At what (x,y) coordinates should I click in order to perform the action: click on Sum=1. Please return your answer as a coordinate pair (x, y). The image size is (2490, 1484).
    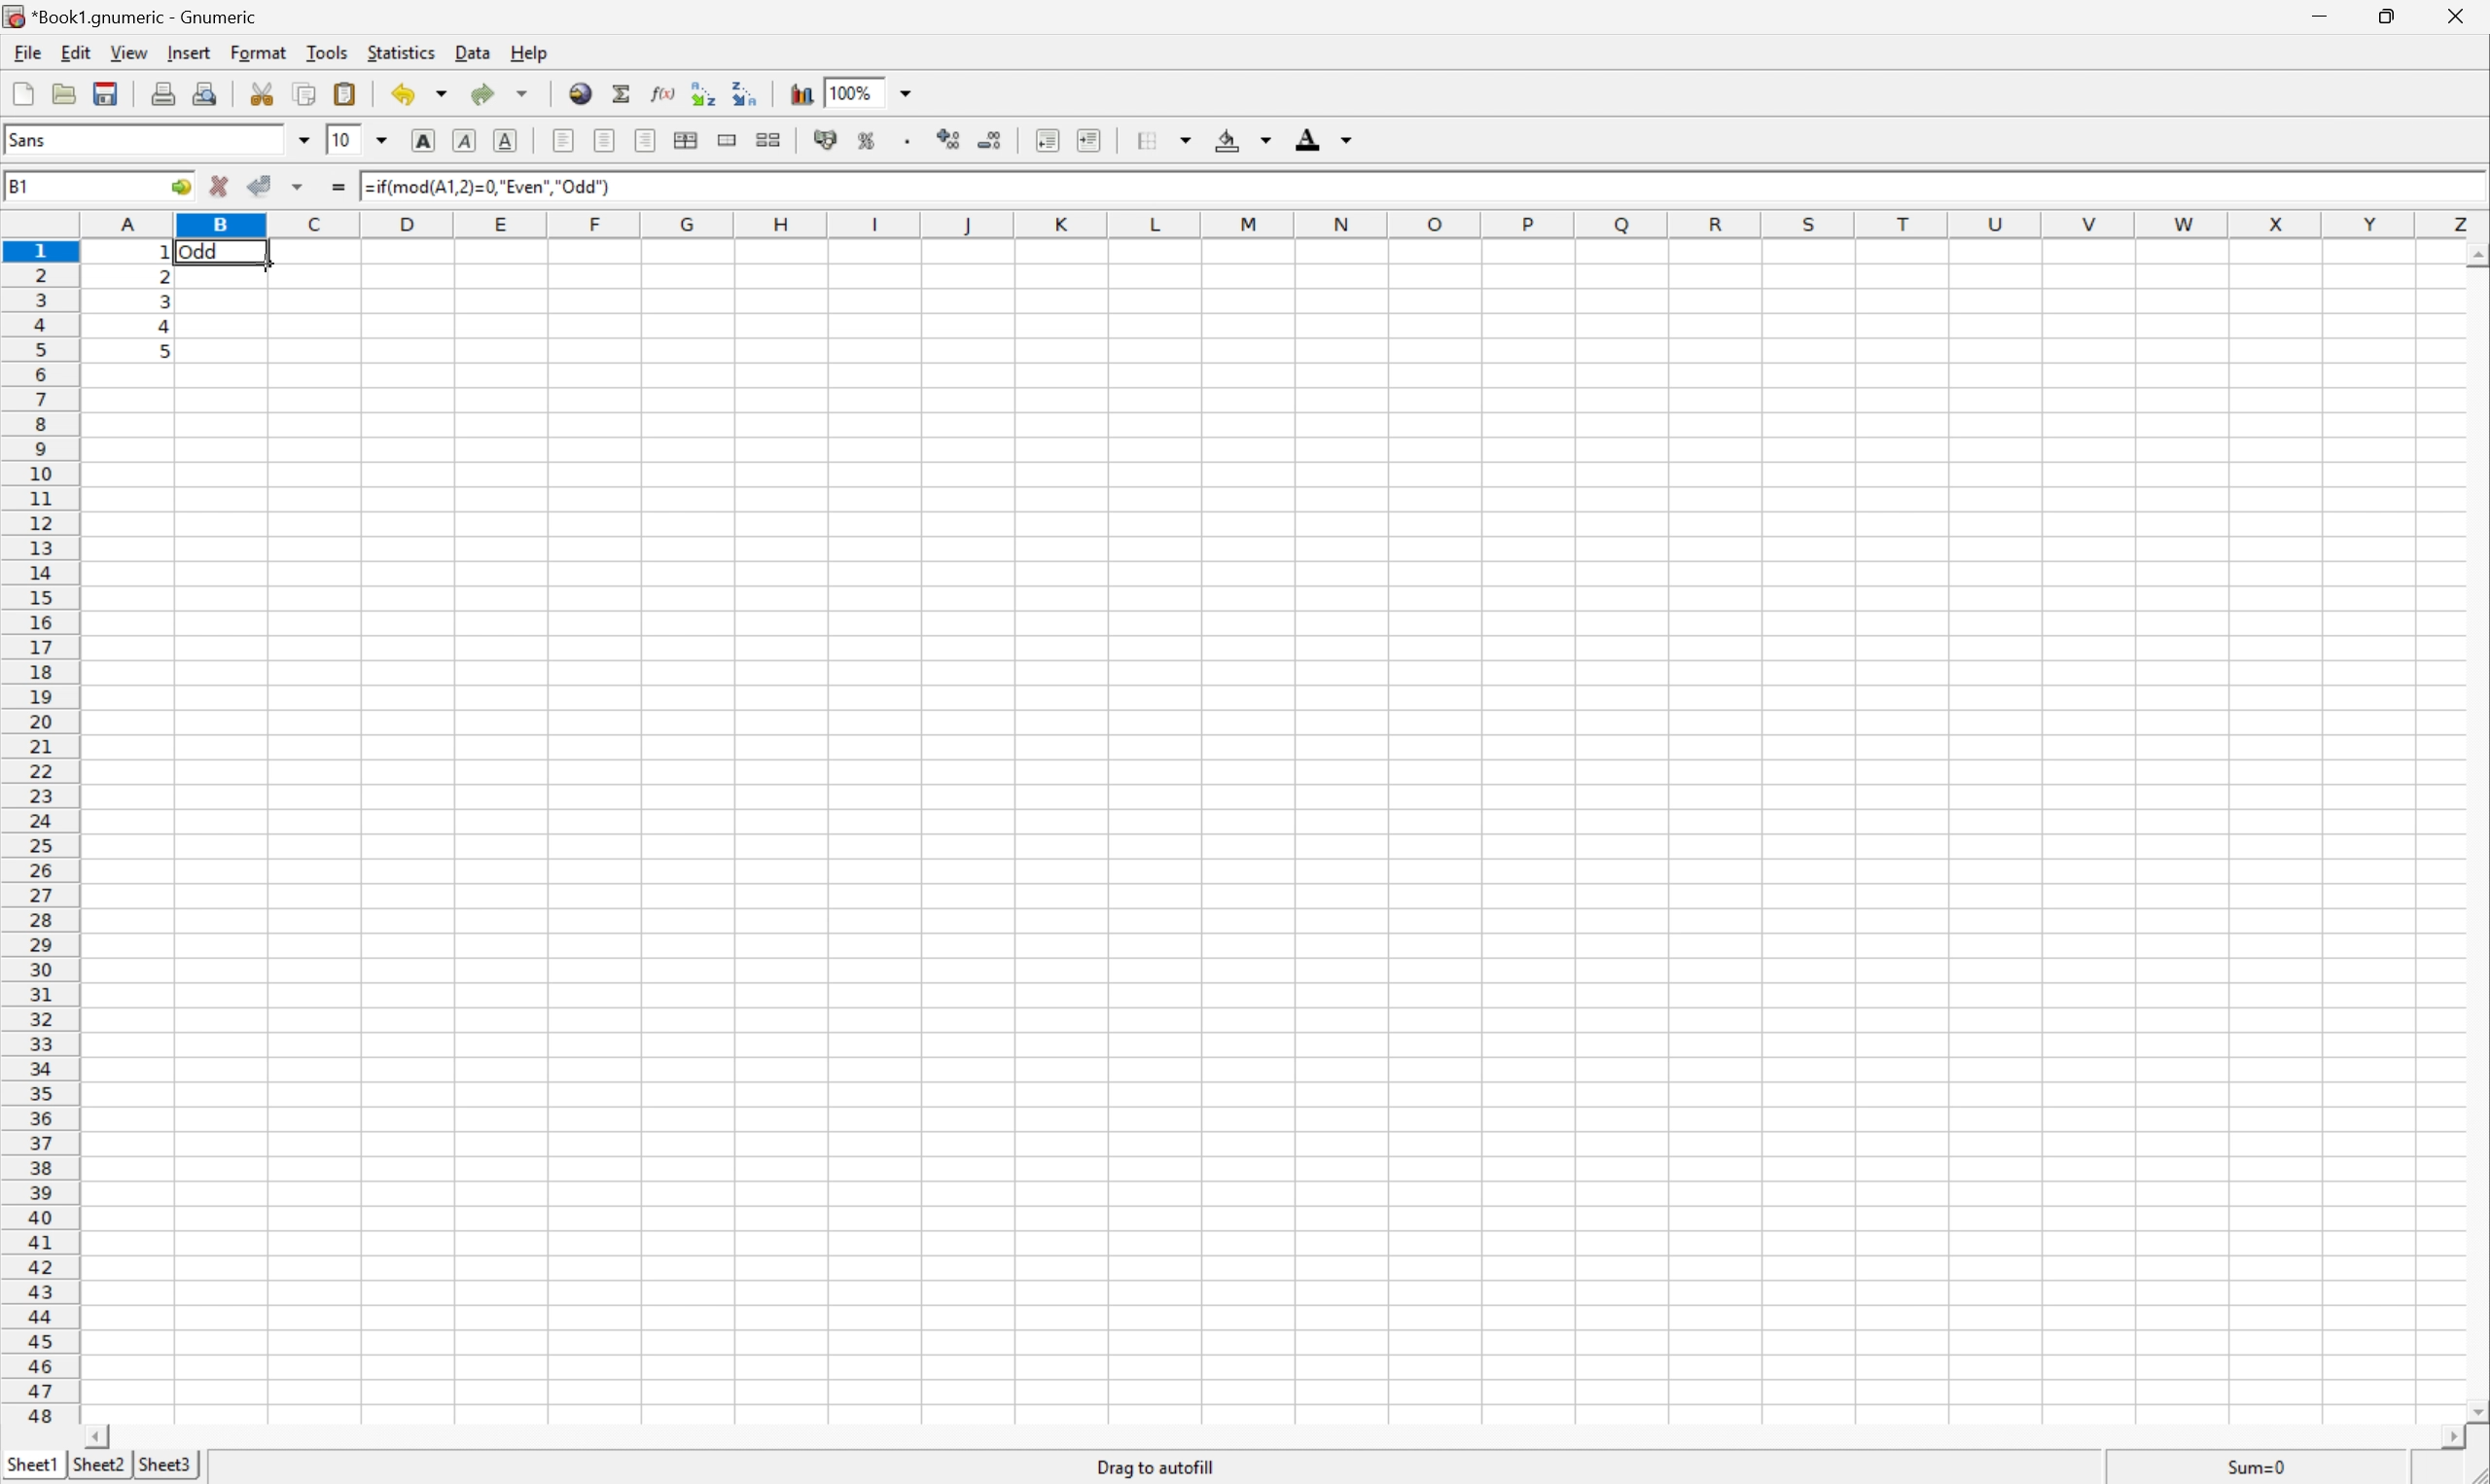
    Looking at the image, I should click on (2258, 1469).